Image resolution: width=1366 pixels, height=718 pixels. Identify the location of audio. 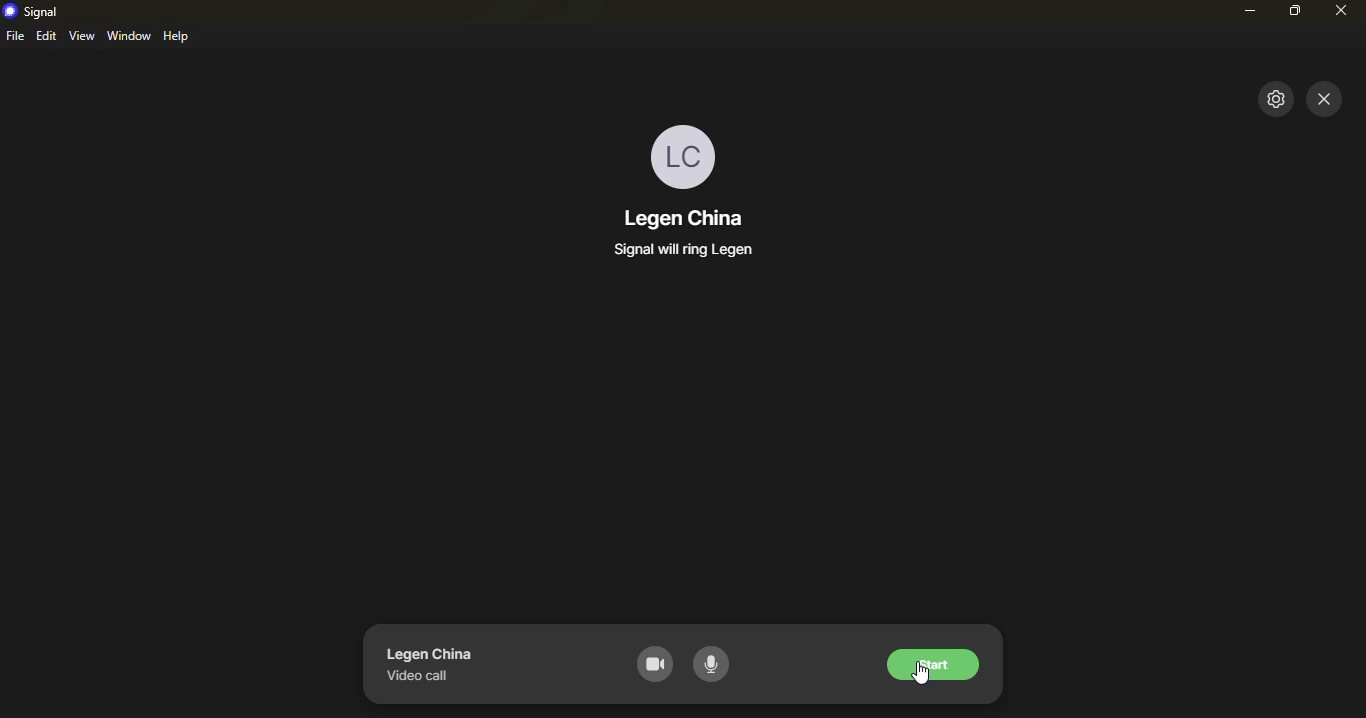
(715, 665).